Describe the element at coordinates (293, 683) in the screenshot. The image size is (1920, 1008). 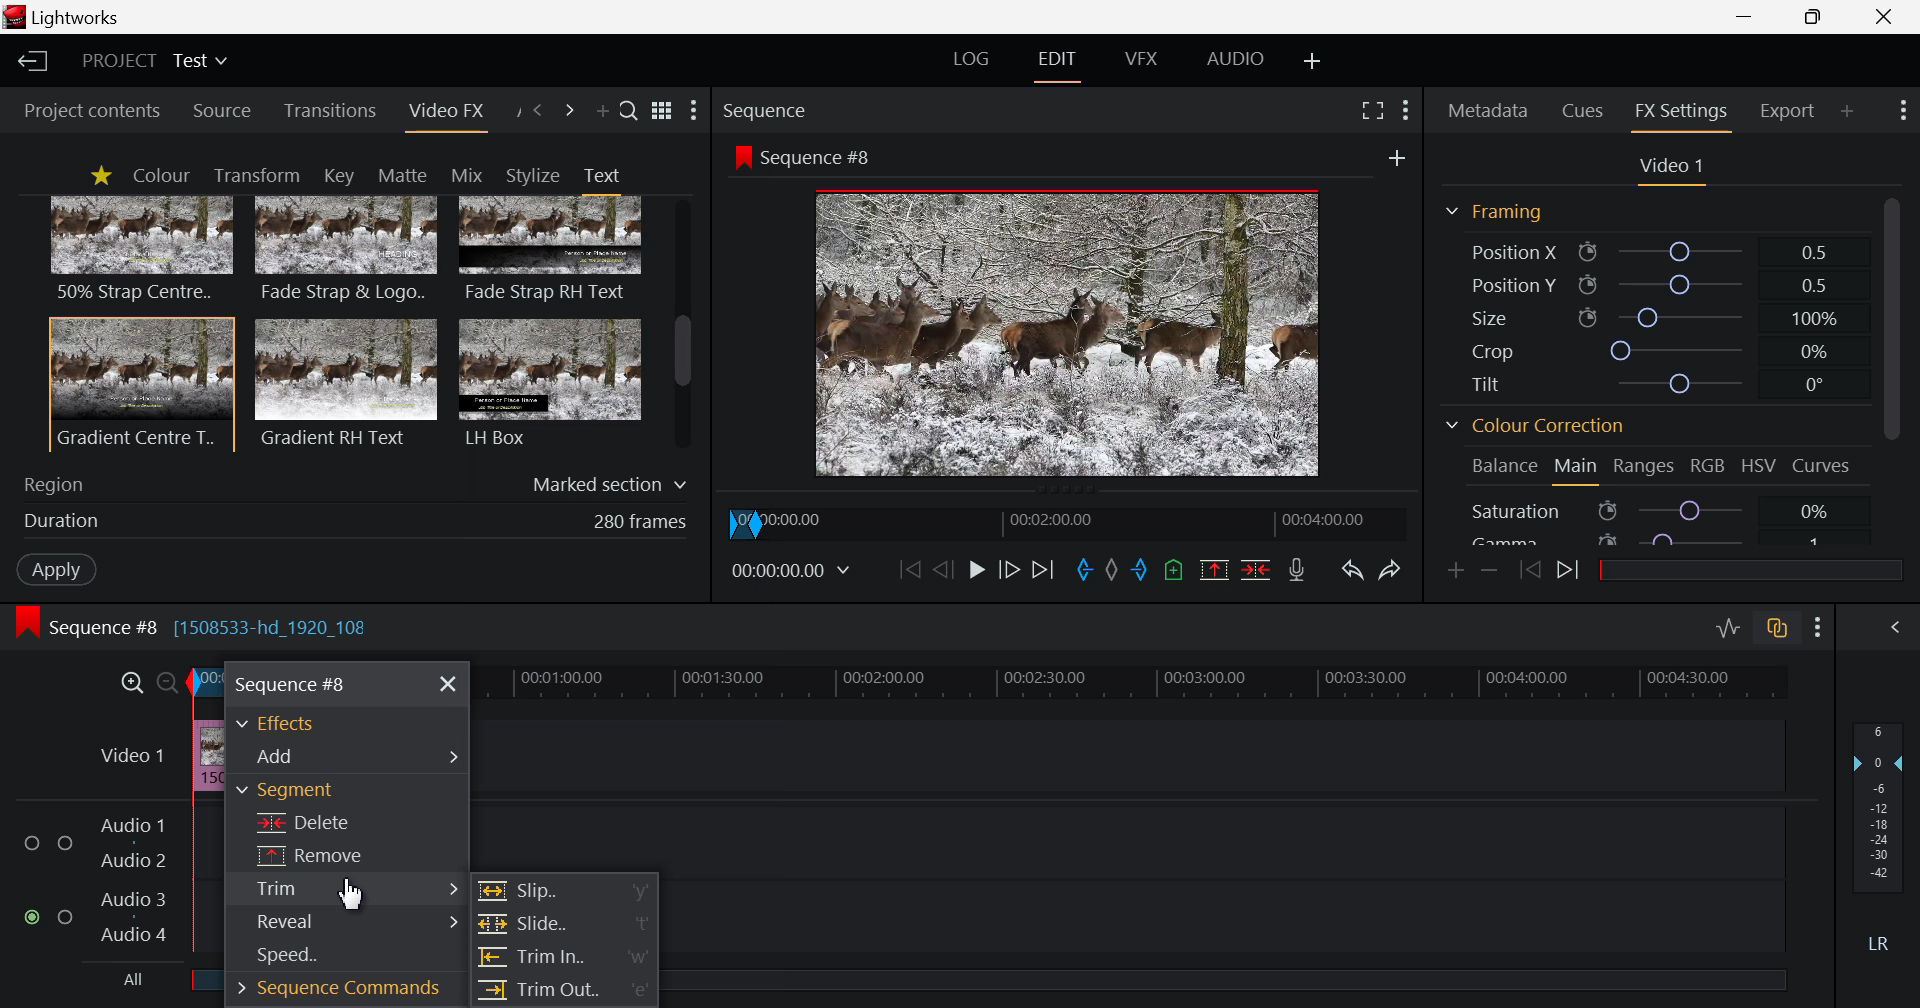
I see `Sequence #8 Menu` at that location.